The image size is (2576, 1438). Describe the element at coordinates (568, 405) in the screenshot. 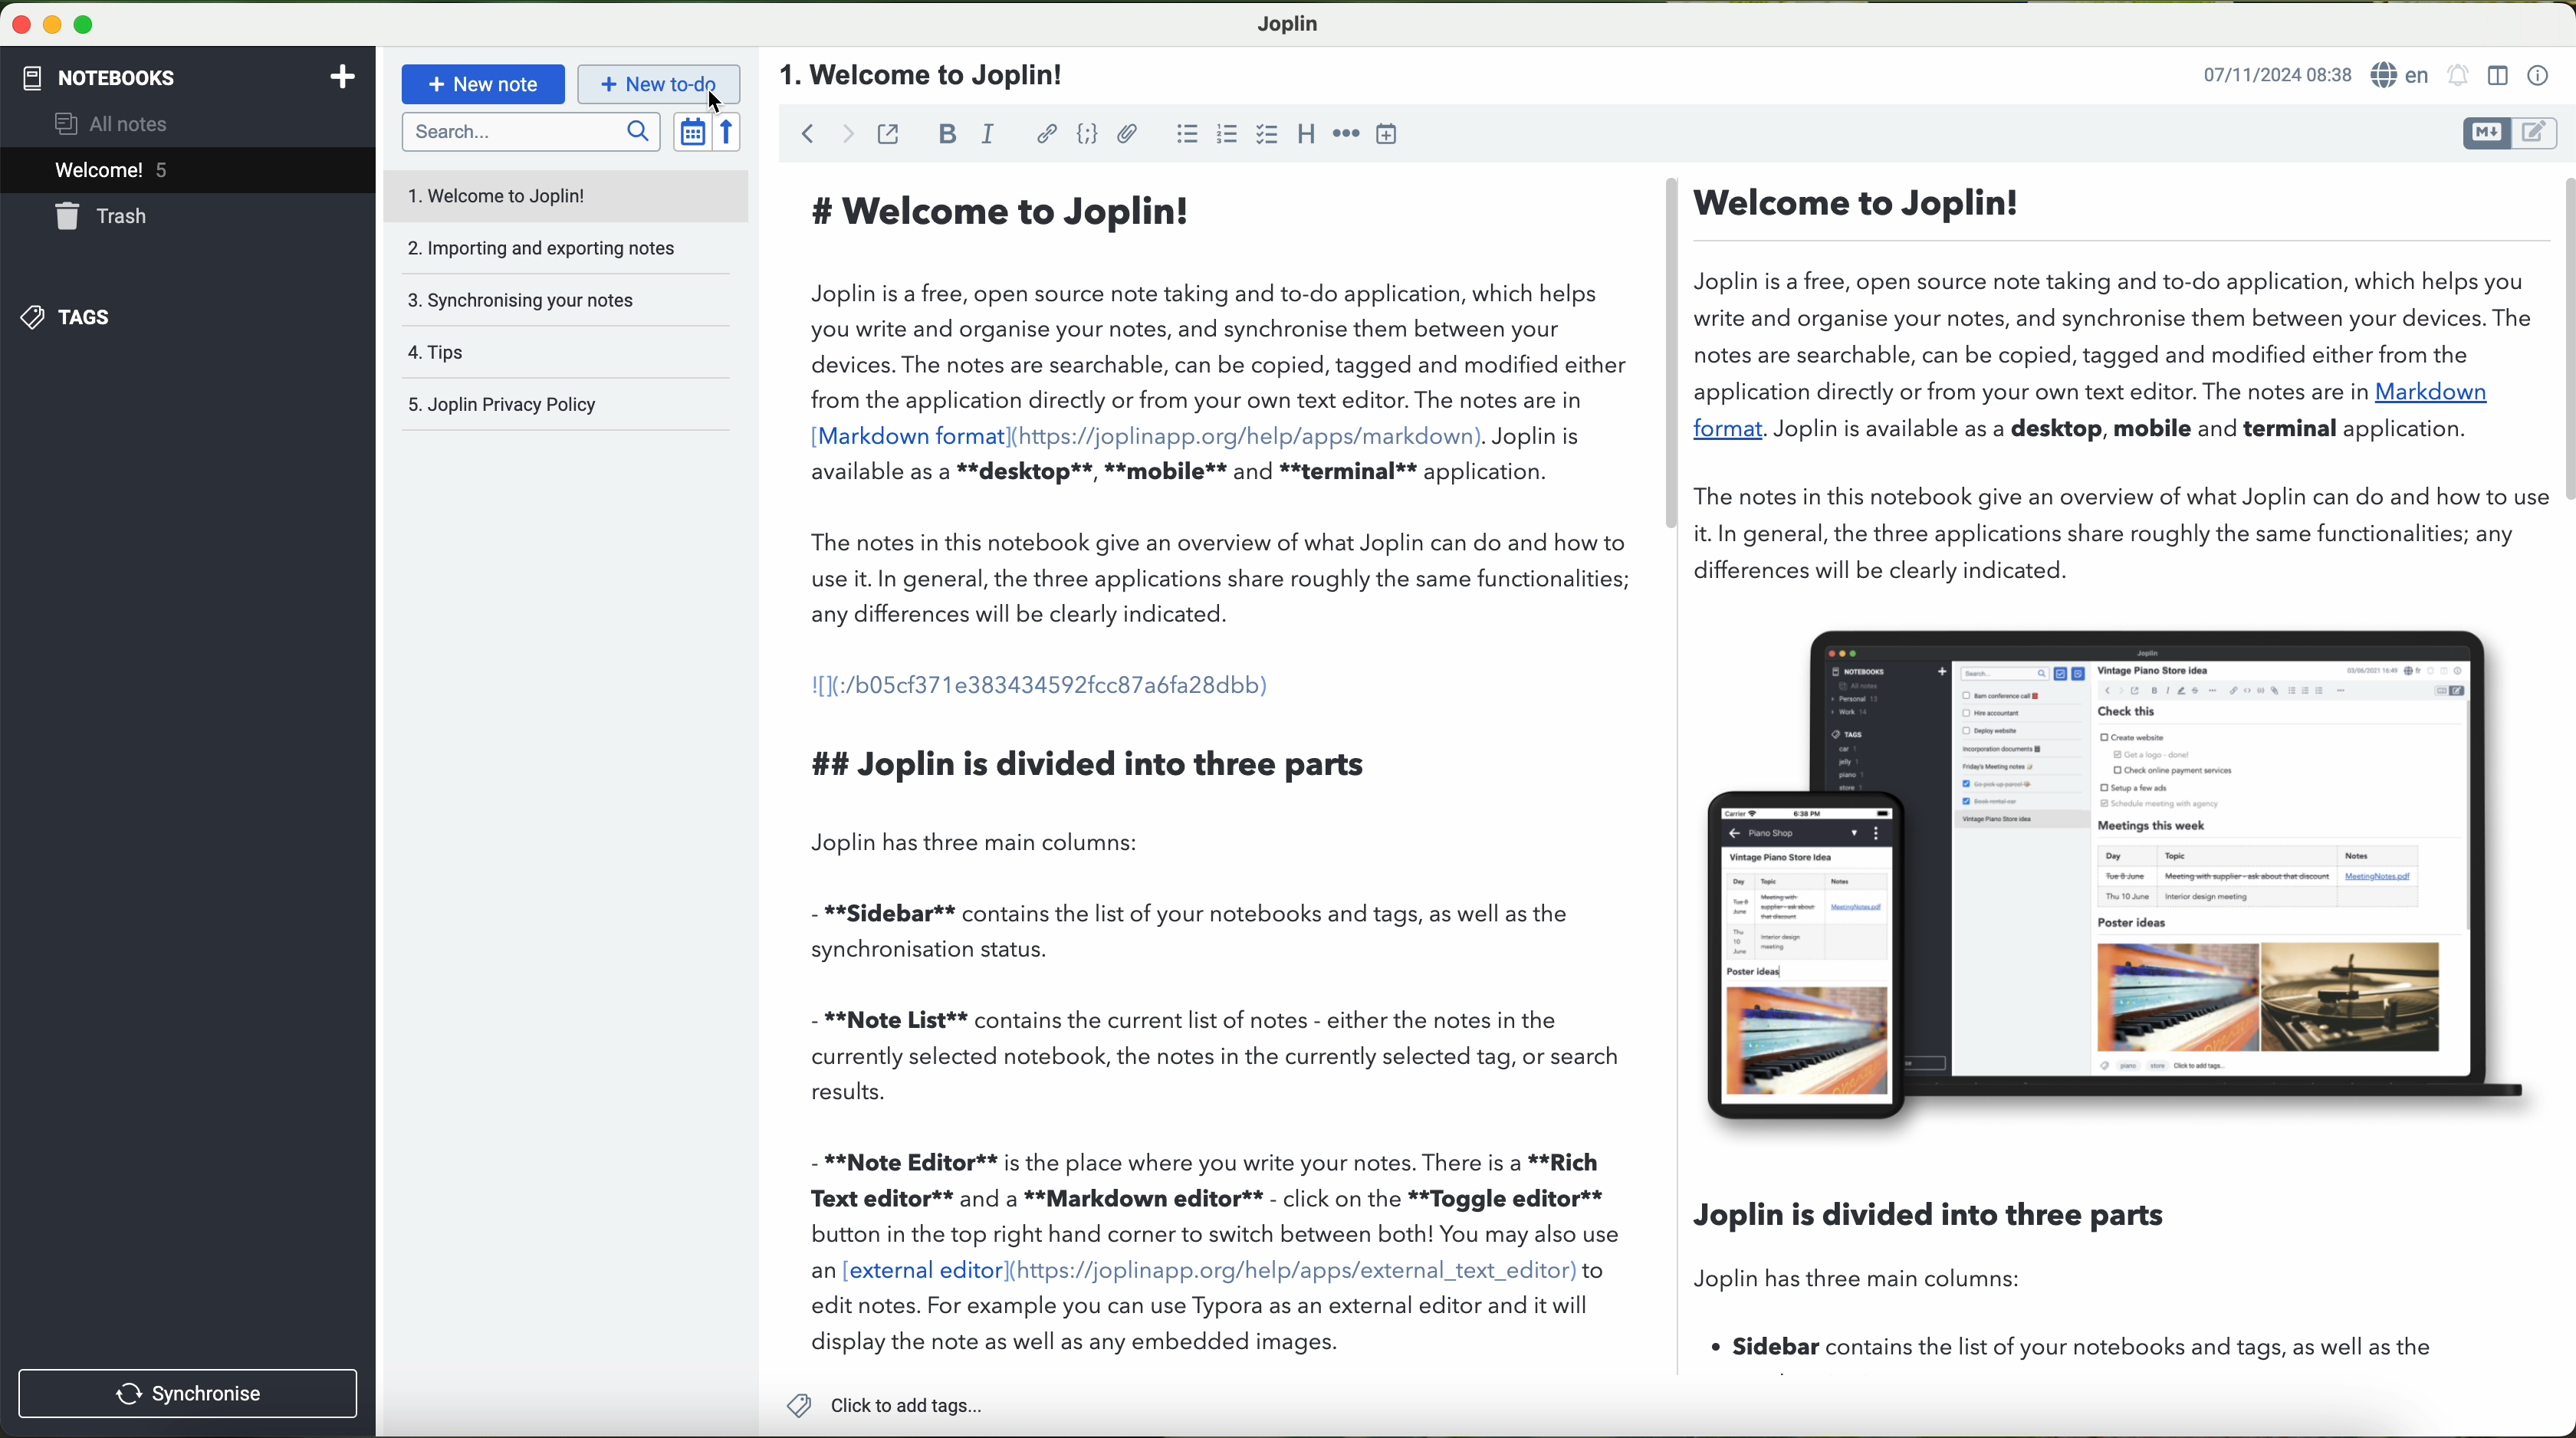

I see `Joplin privacy policy` at that location.